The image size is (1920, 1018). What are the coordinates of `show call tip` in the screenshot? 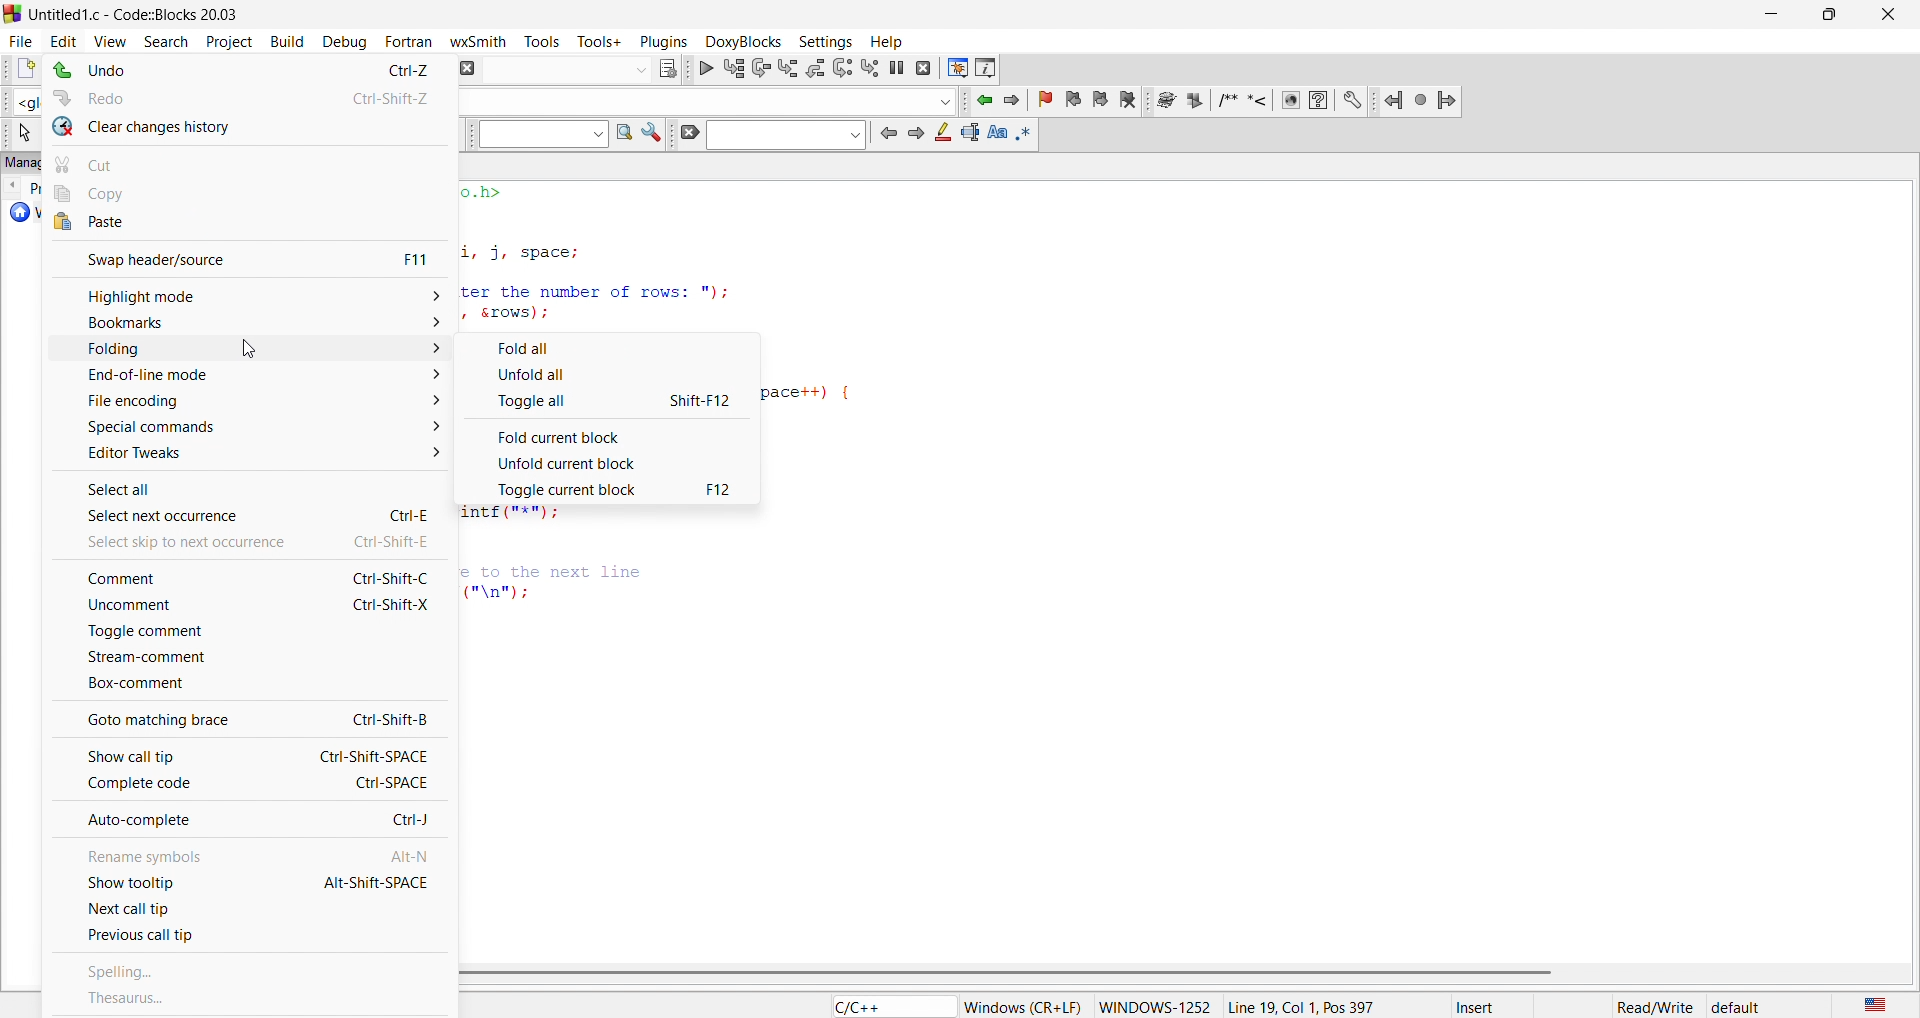 It's located at (242, 753).